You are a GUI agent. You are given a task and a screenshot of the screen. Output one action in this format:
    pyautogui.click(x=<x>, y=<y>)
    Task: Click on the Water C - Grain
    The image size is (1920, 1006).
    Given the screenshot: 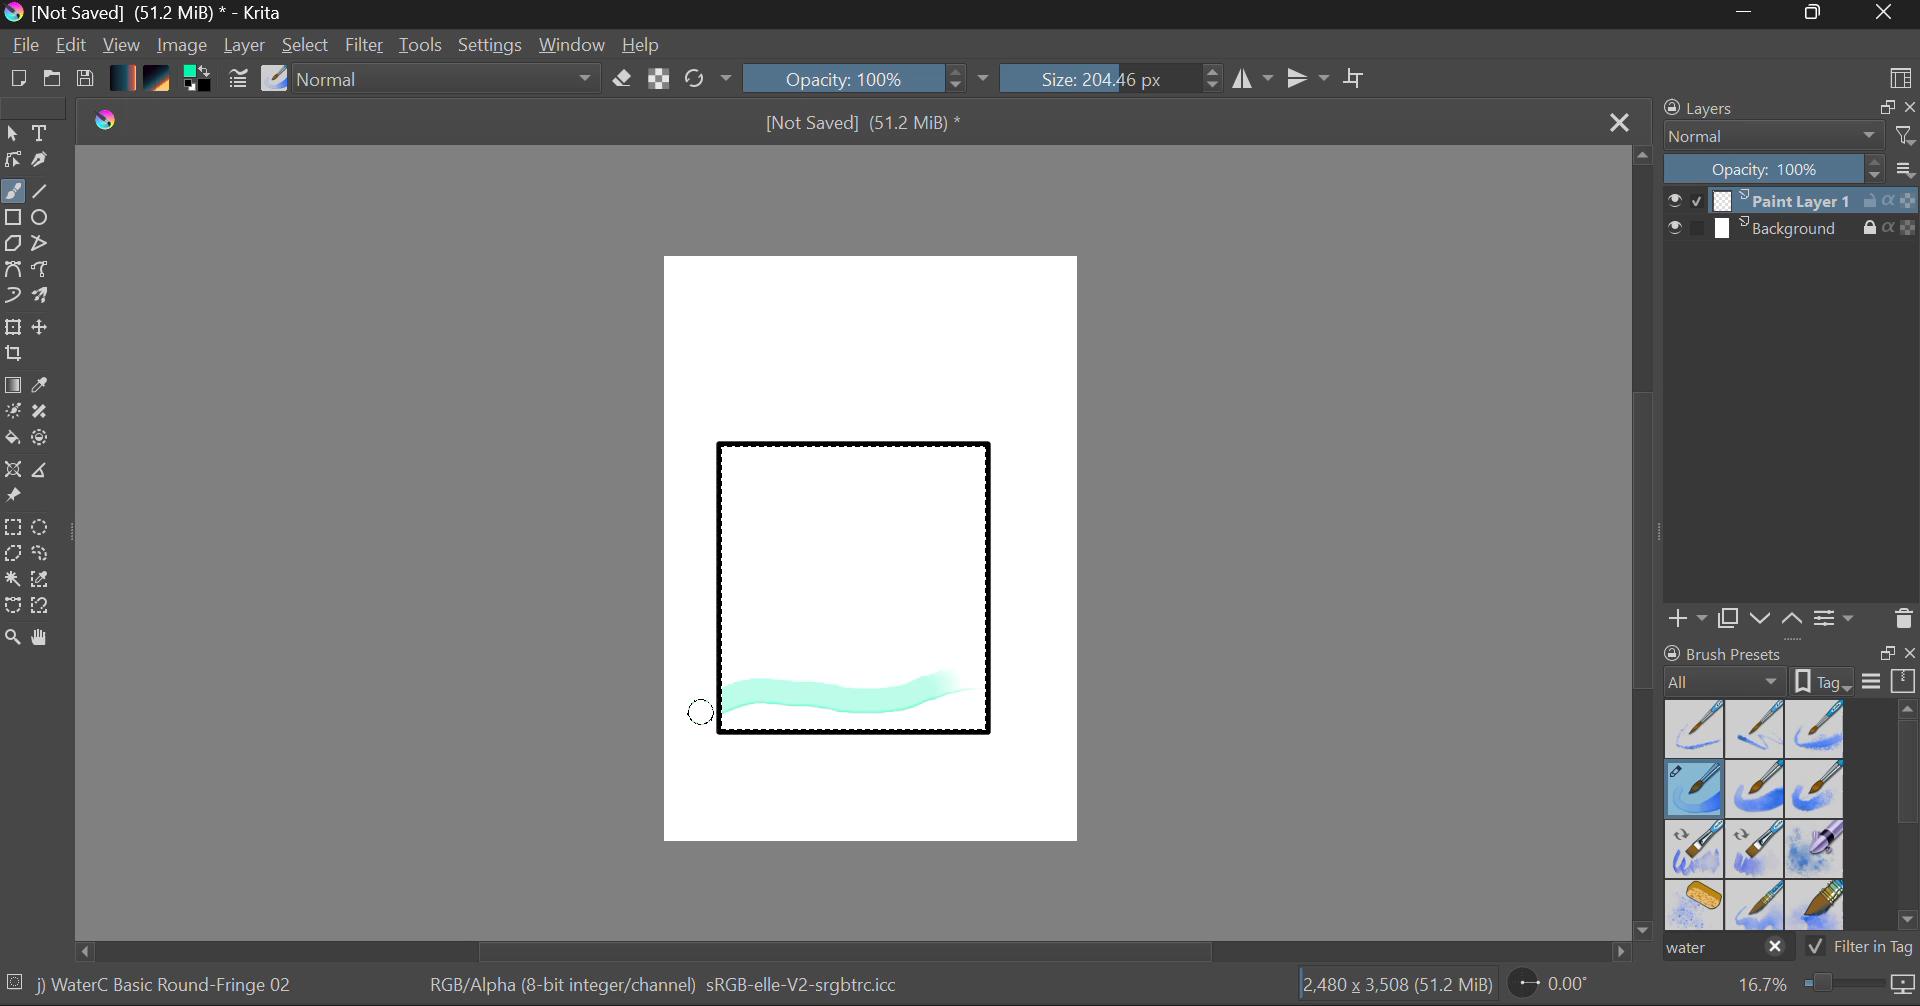 What is the action you would take?
    pyautogui.click(x=1756, y=790)
    